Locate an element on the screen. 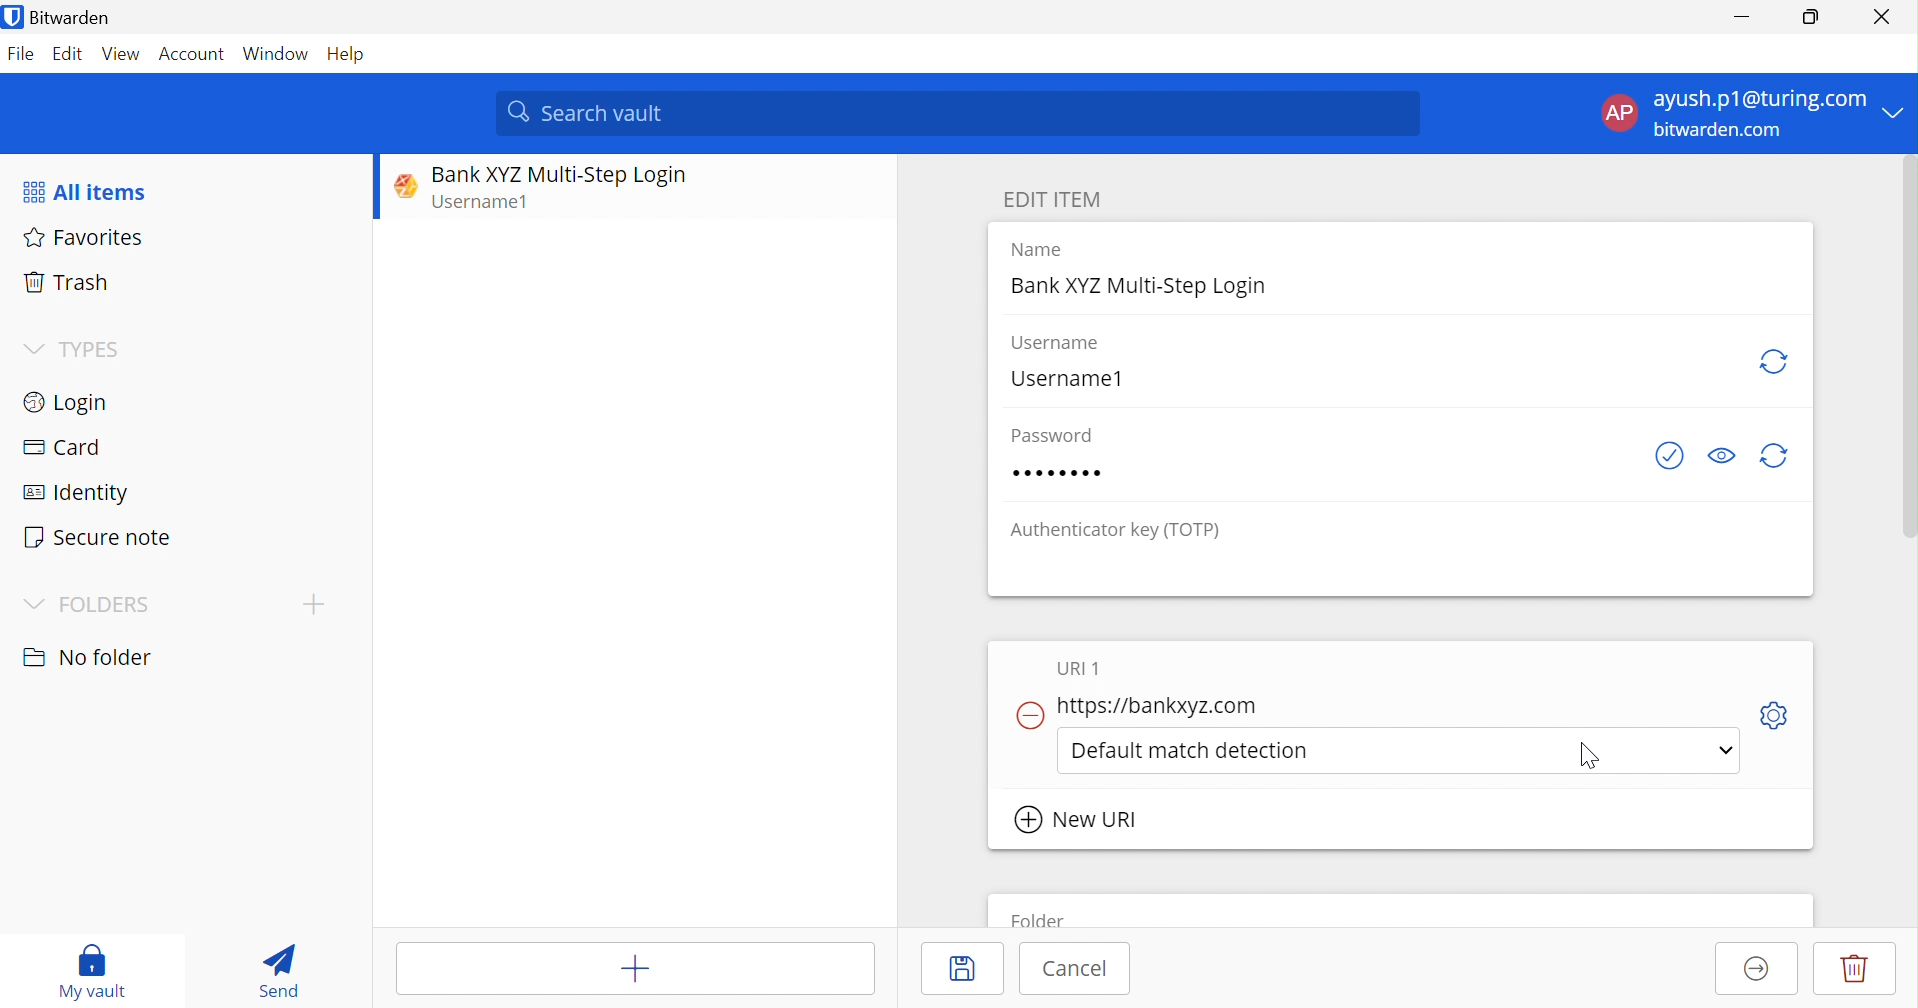 The width and height of the screenshot is (1918, 1008). Edit is located at coordinates (67, 54).